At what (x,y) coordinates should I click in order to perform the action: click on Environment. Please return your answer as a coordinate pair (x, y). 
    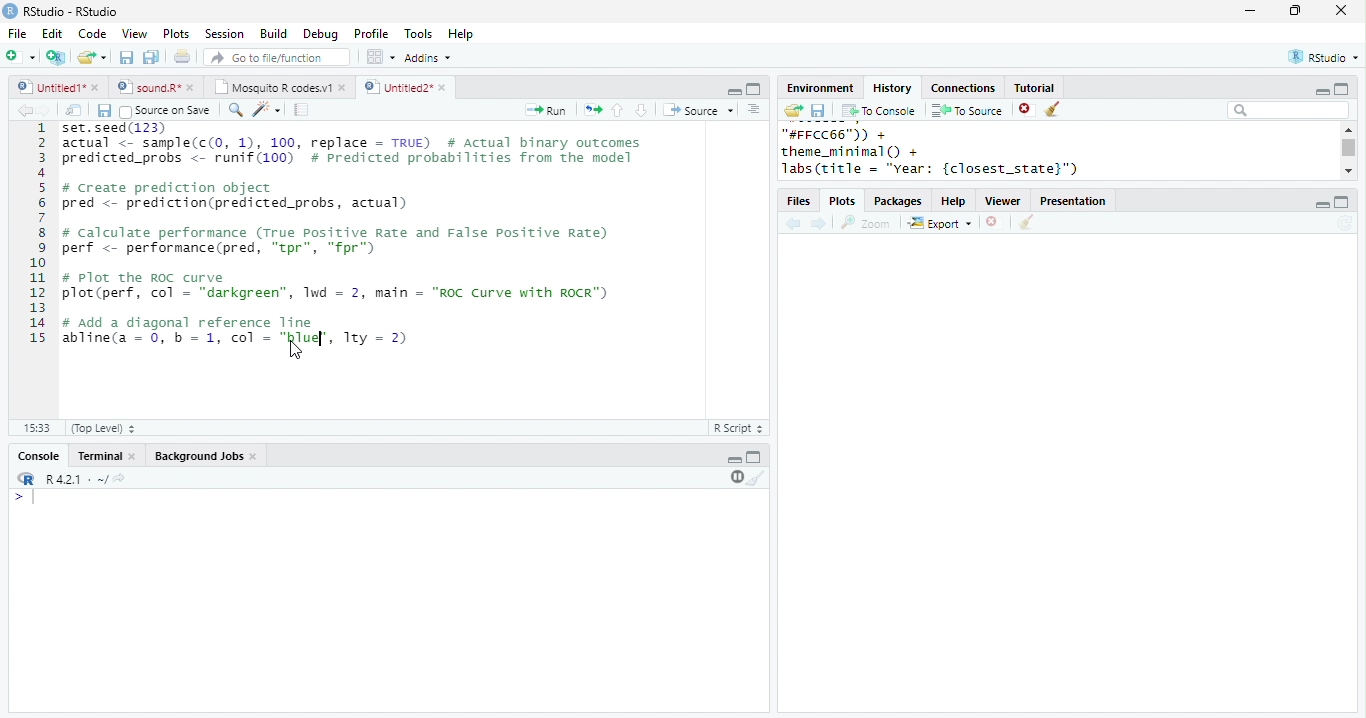
    Looking at the image, I should click on (819, 88).